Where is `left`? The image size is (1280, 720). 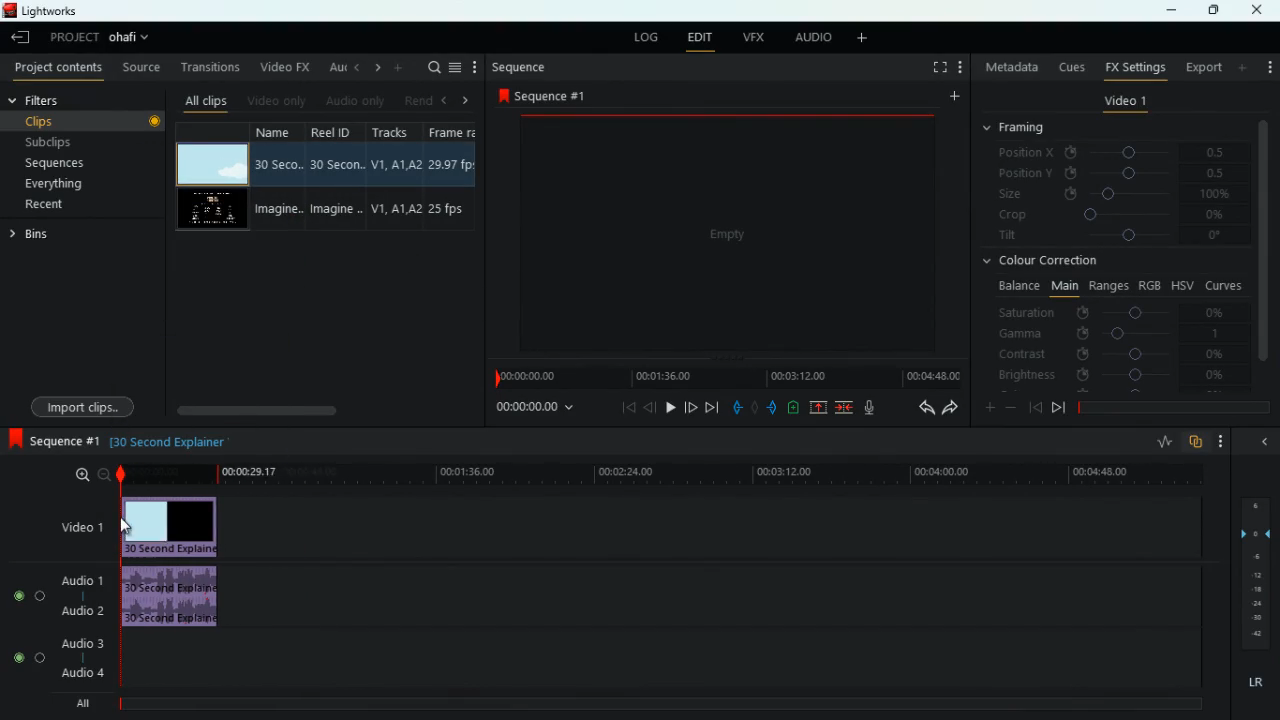 left is located at coordinates (446, 99).